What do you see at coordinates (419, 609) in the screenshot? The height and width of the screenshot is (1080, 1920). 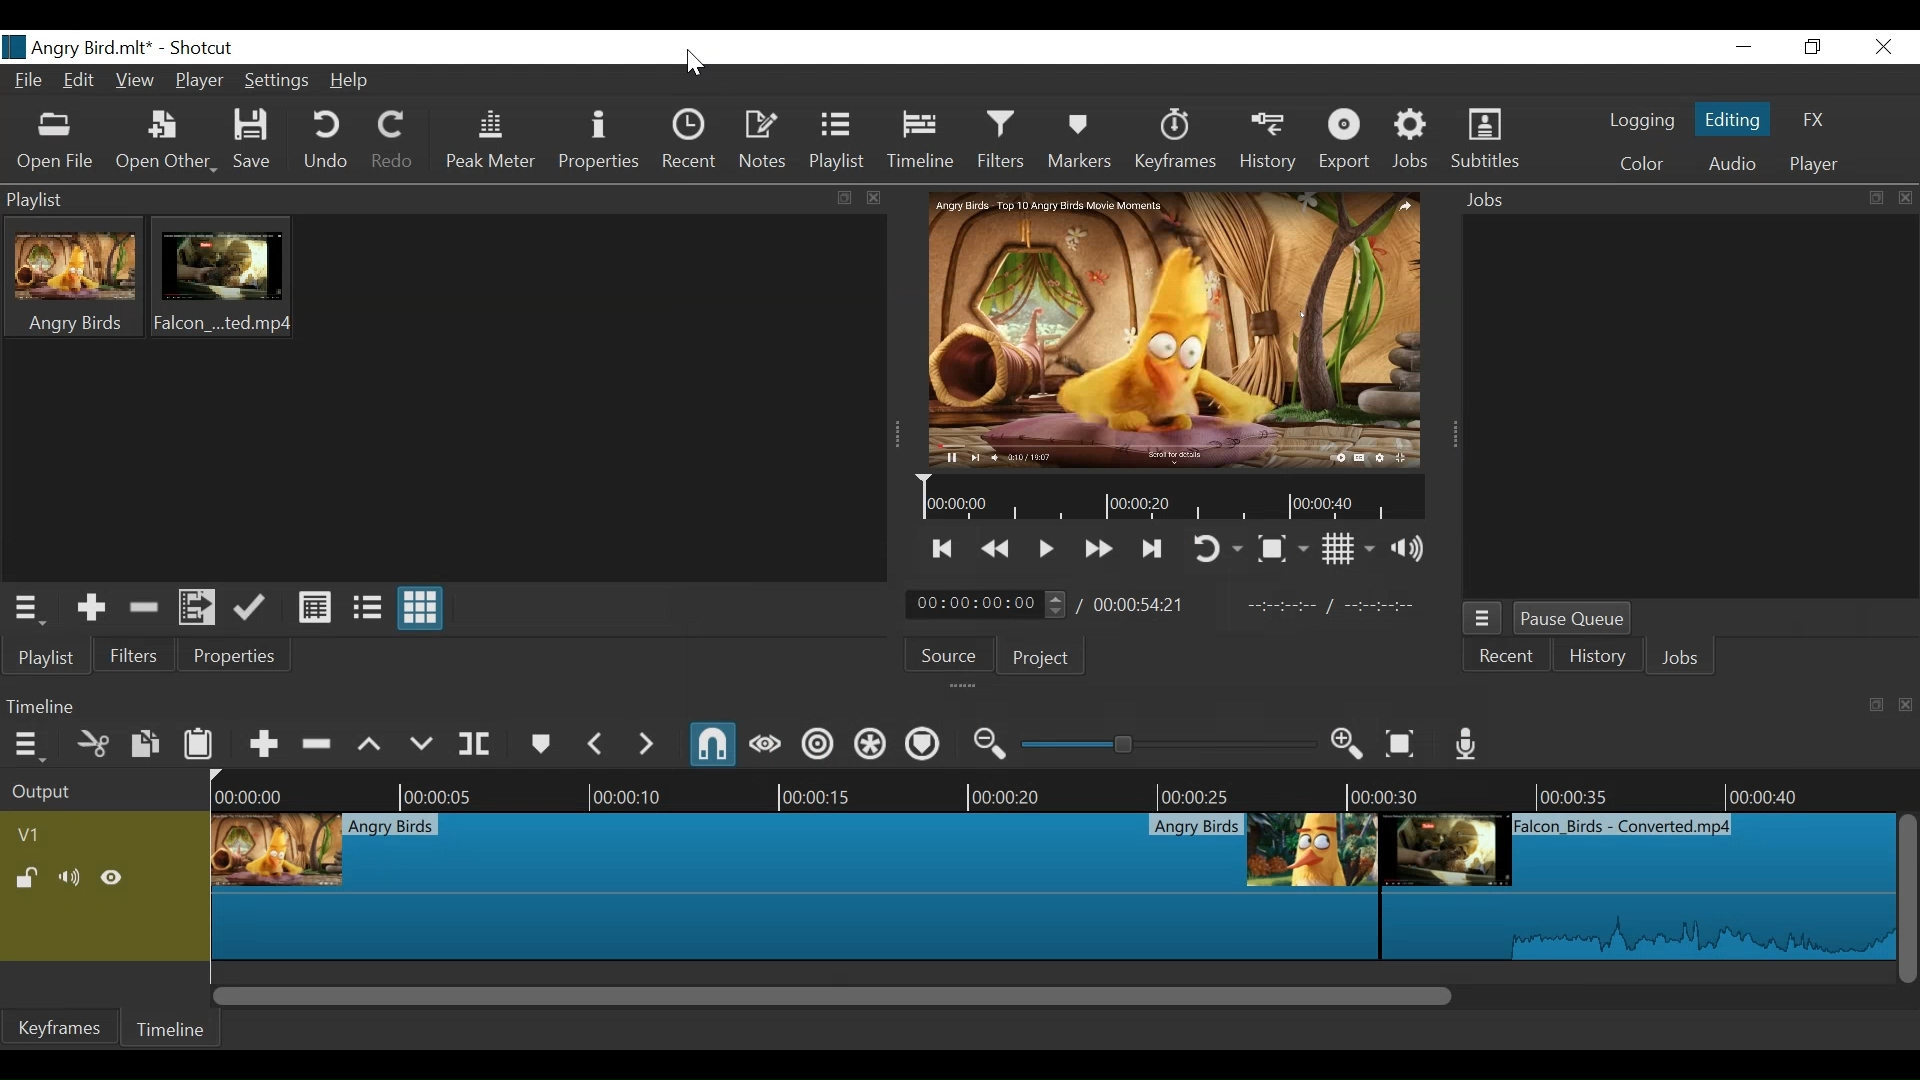 I see `View as icons` at bounding box center [419, 609].